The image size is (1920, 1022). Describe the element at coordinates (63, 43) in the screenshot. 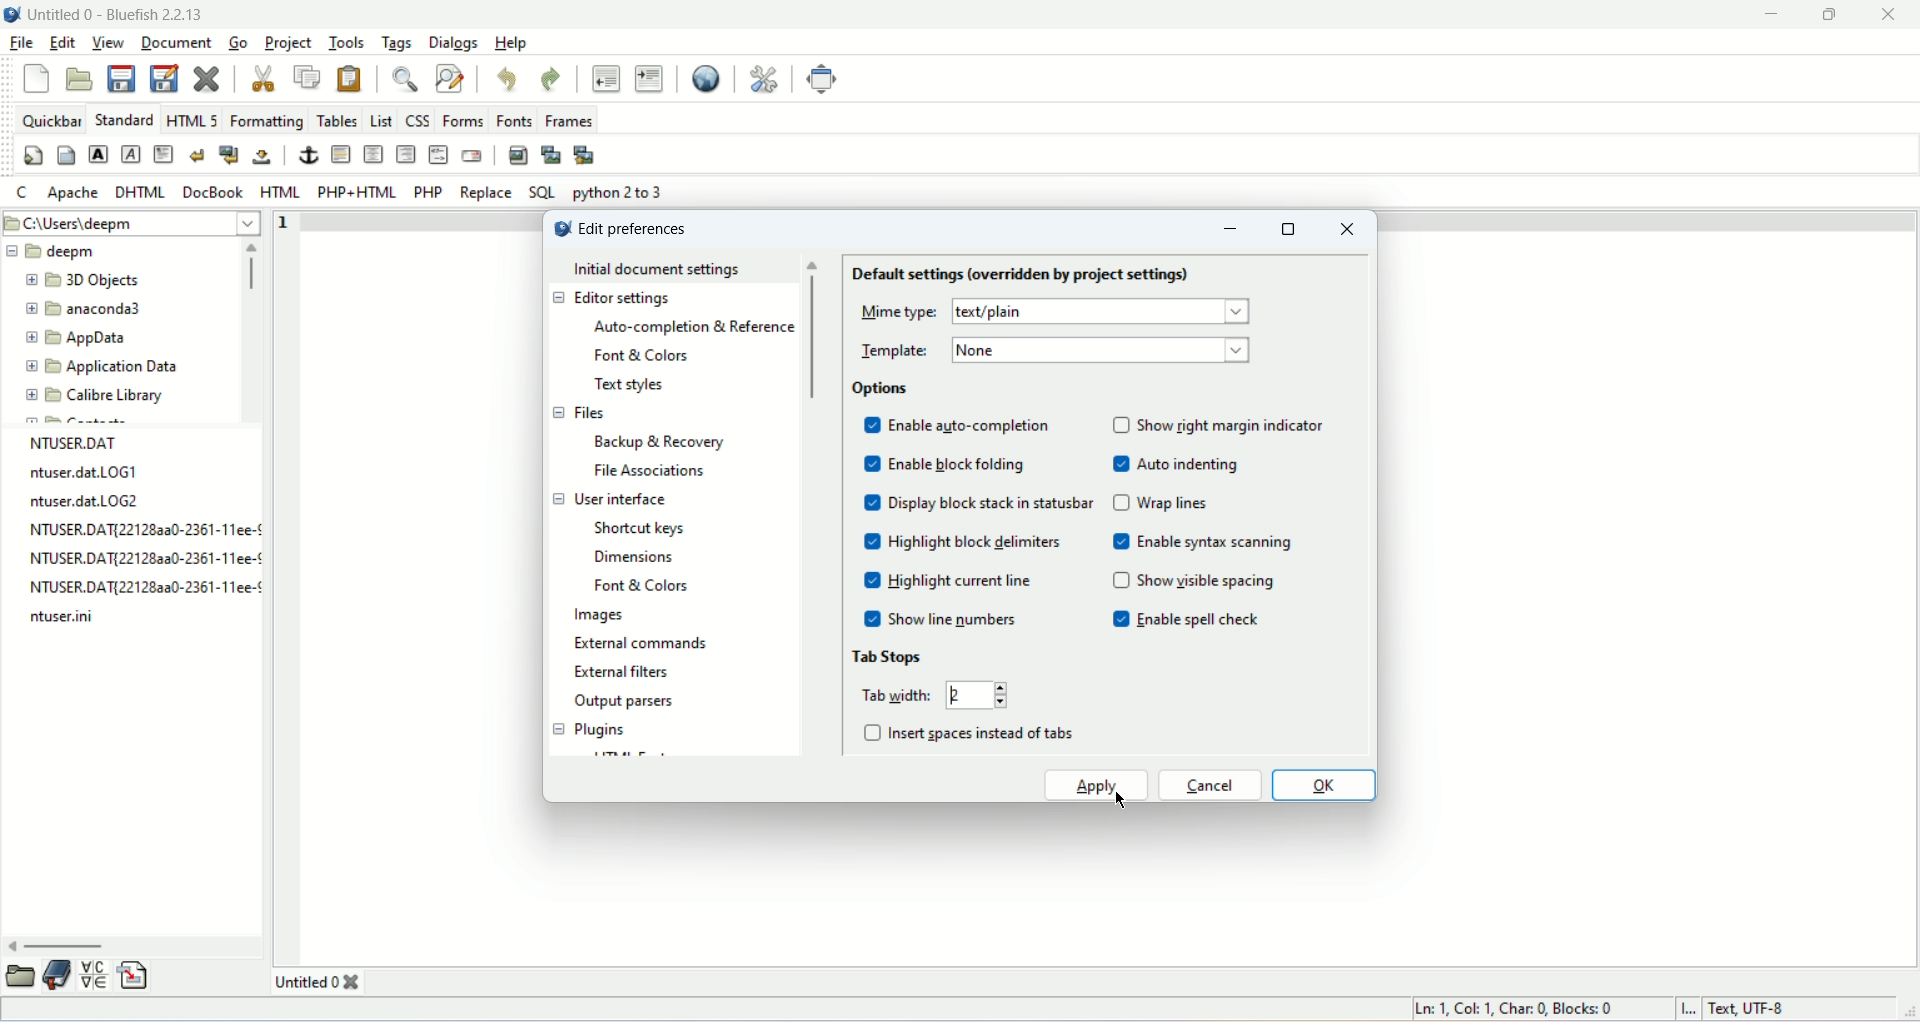

I see `edit` at that location.